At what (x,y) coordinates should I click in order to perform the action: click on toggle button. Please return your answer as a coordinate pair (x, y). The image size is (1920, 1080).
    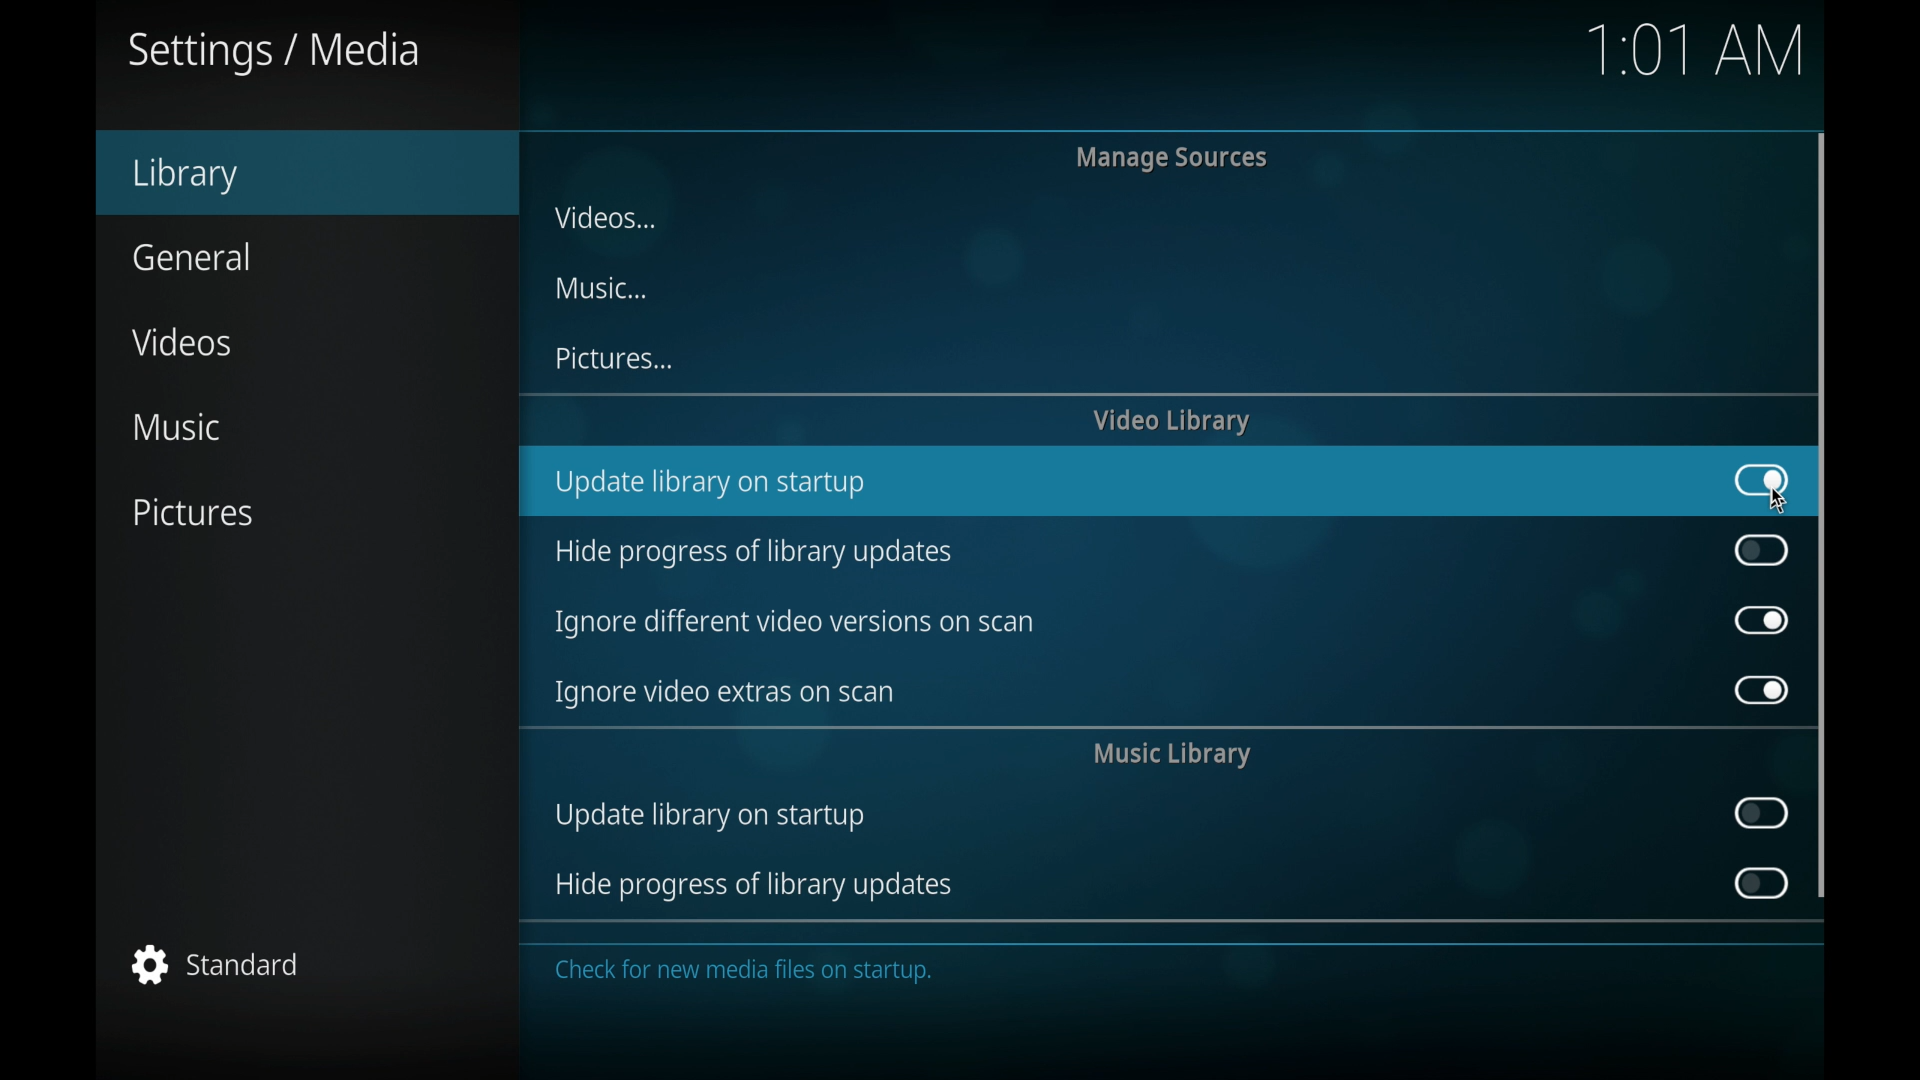
    Looking at the image, I should click on (1760, 480).